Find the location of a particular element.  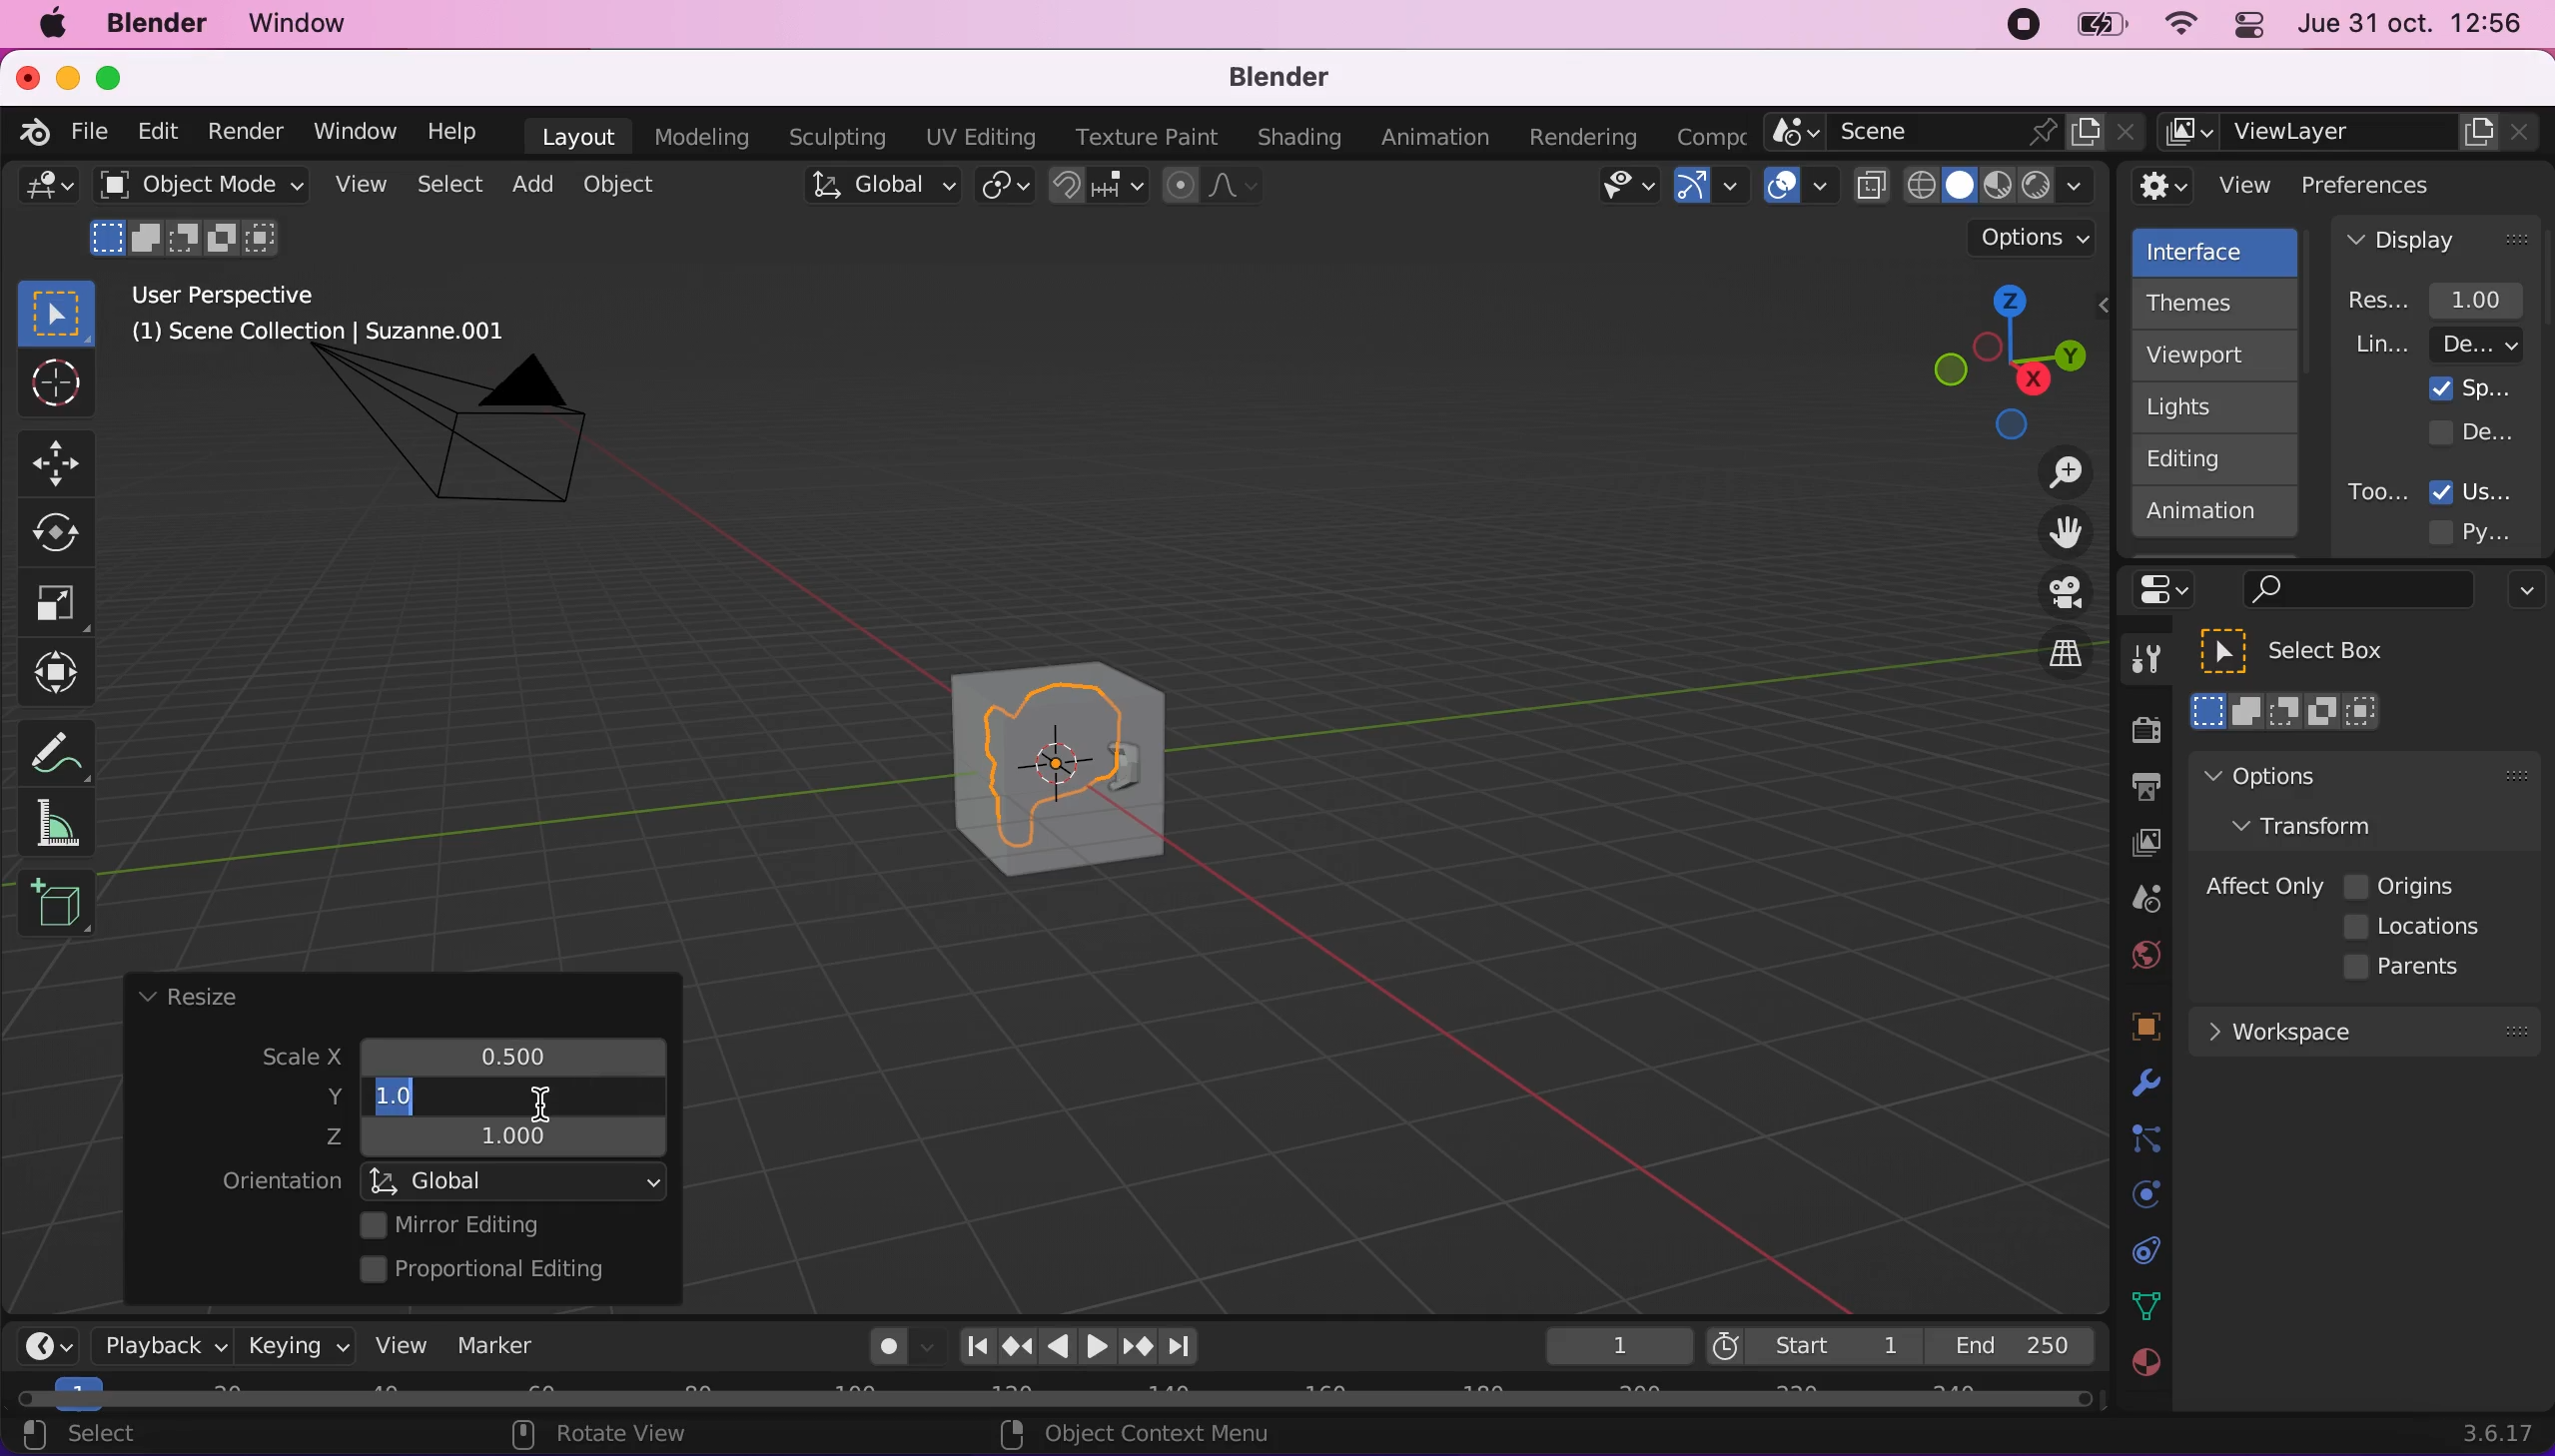

select box is located at coordinates (2318, 651).